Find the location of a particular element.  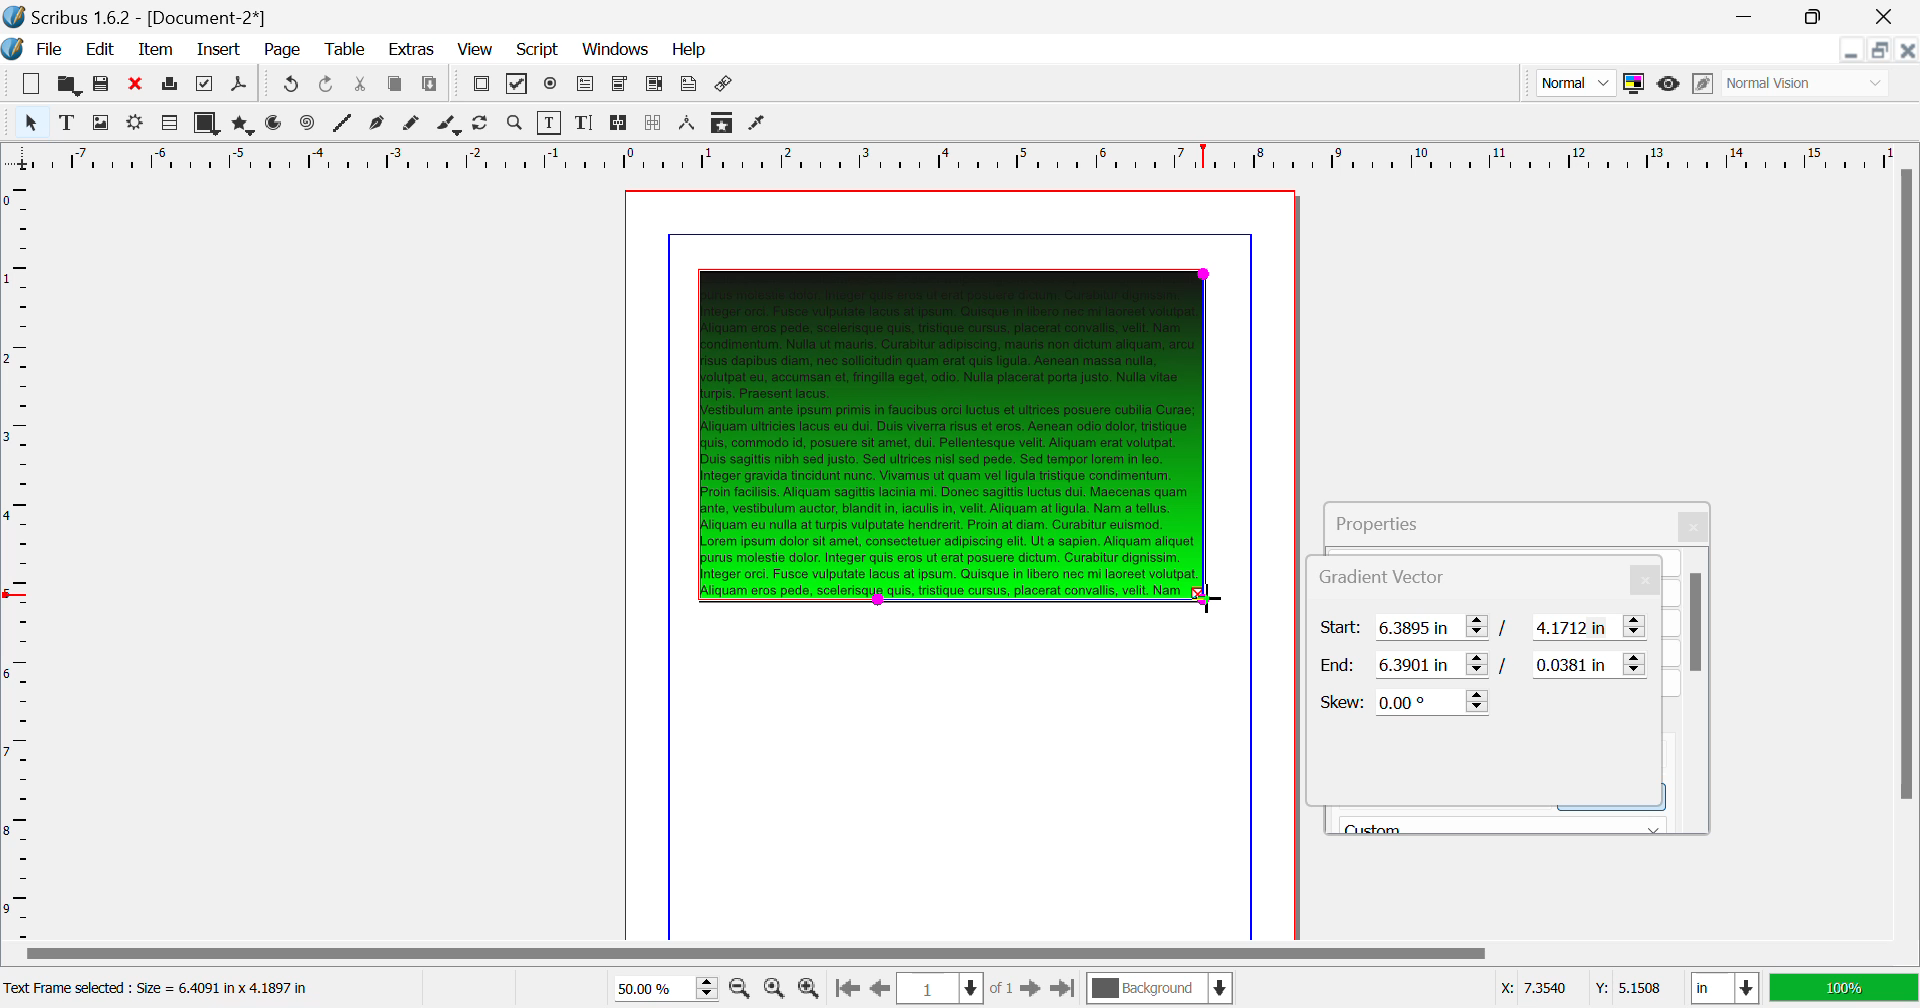

Page is located at coordinates (281, 51).